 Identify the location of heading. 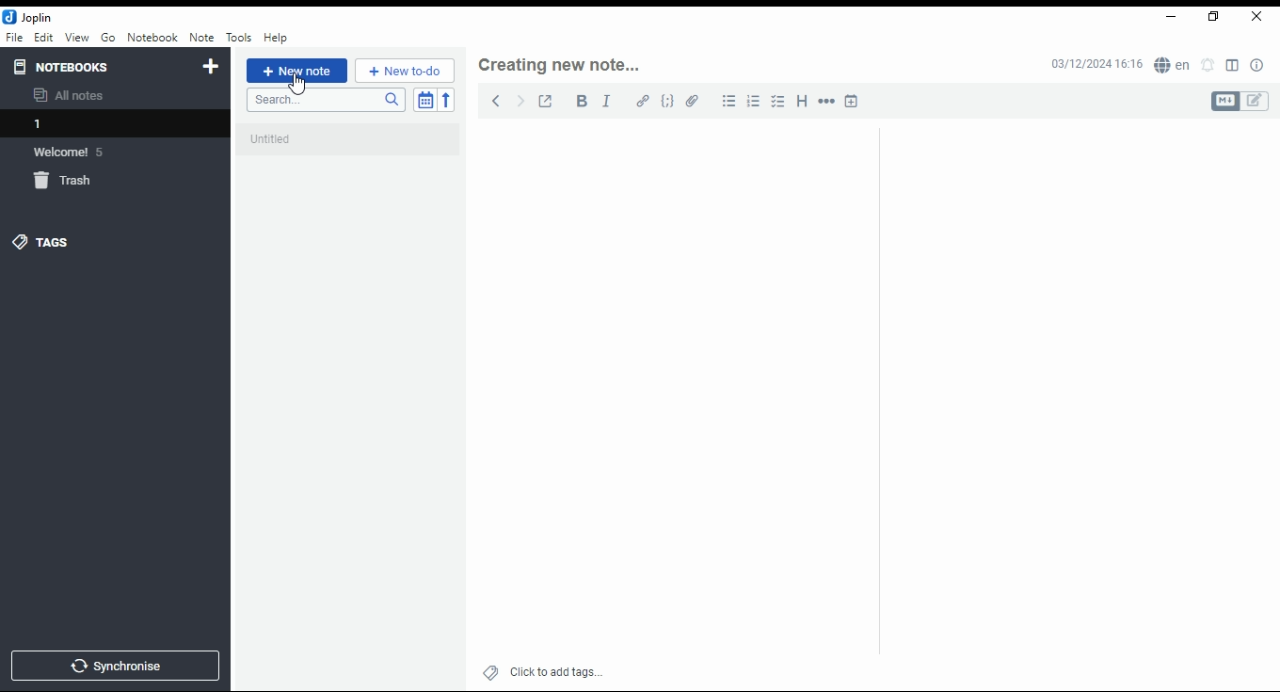
(803, 99).